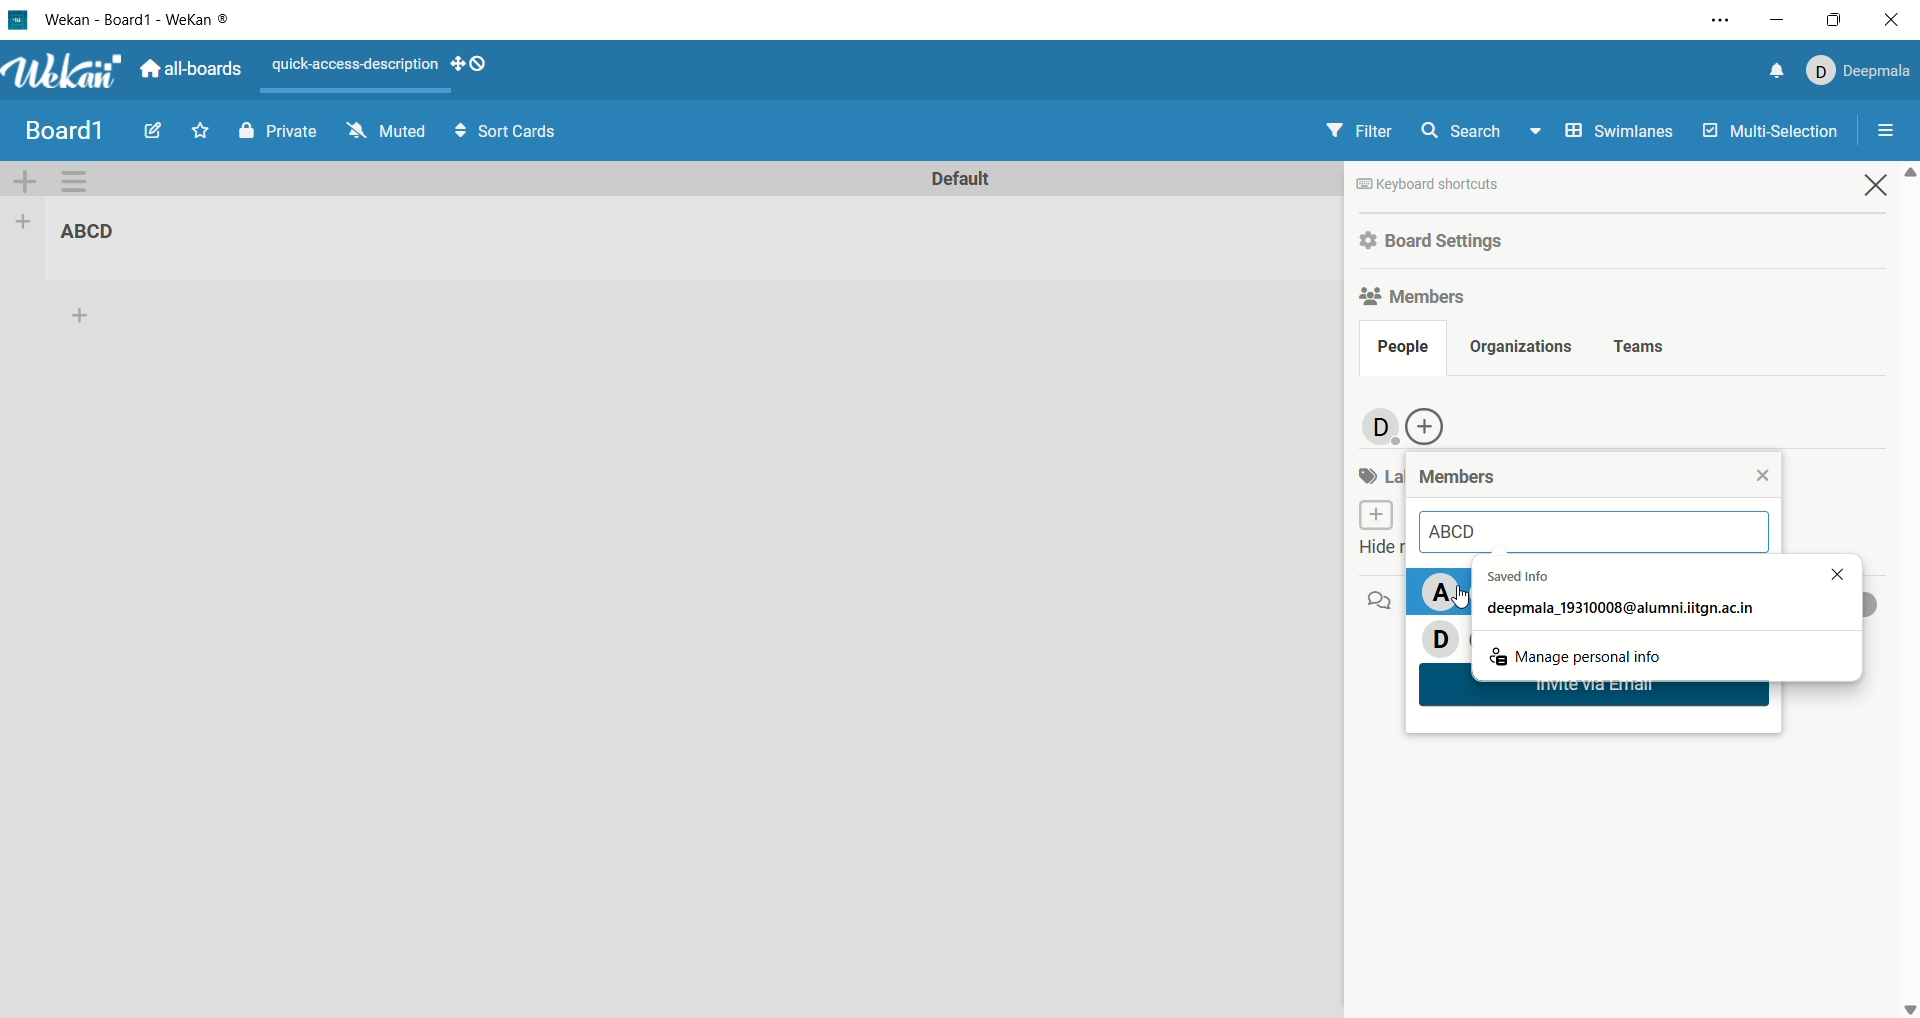  I want to click on members, so click(1417, 294).